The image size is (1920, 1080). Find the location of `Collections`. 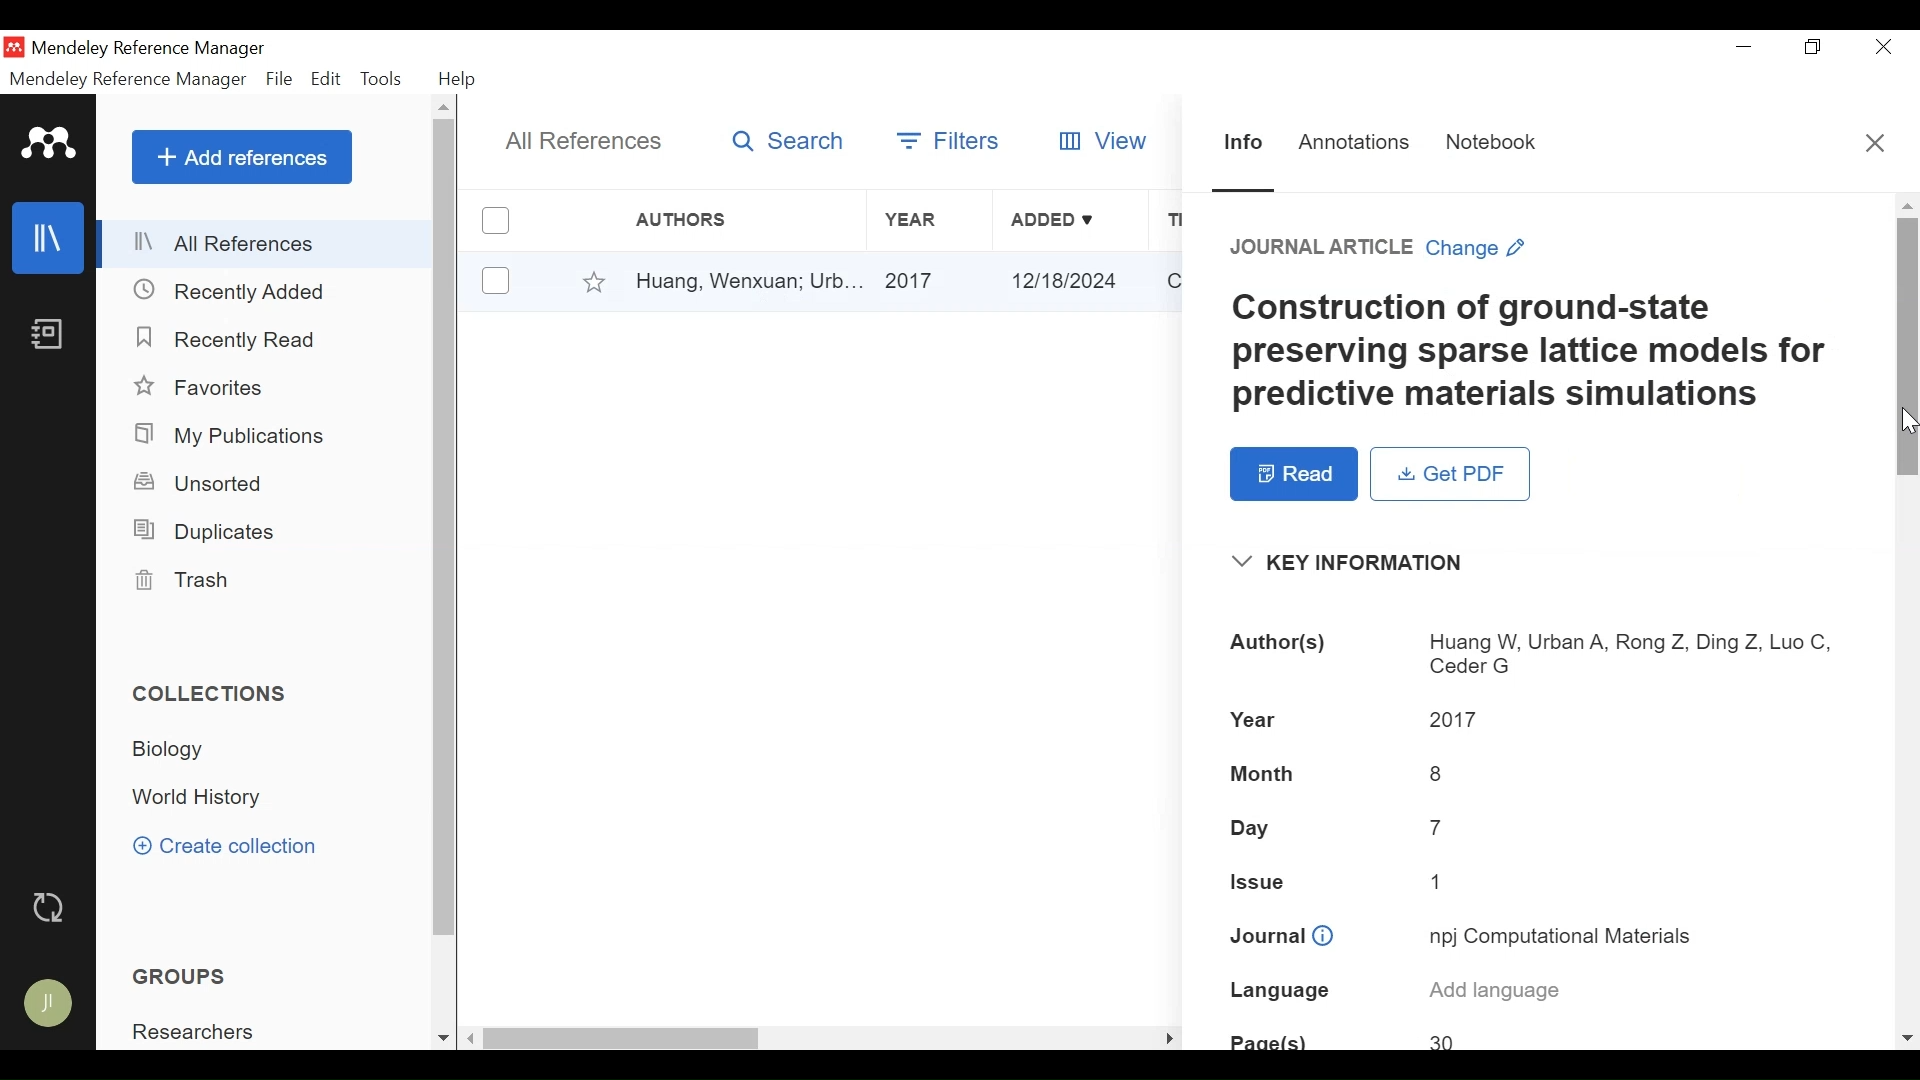

Collections is located at coordinates (219, 694).